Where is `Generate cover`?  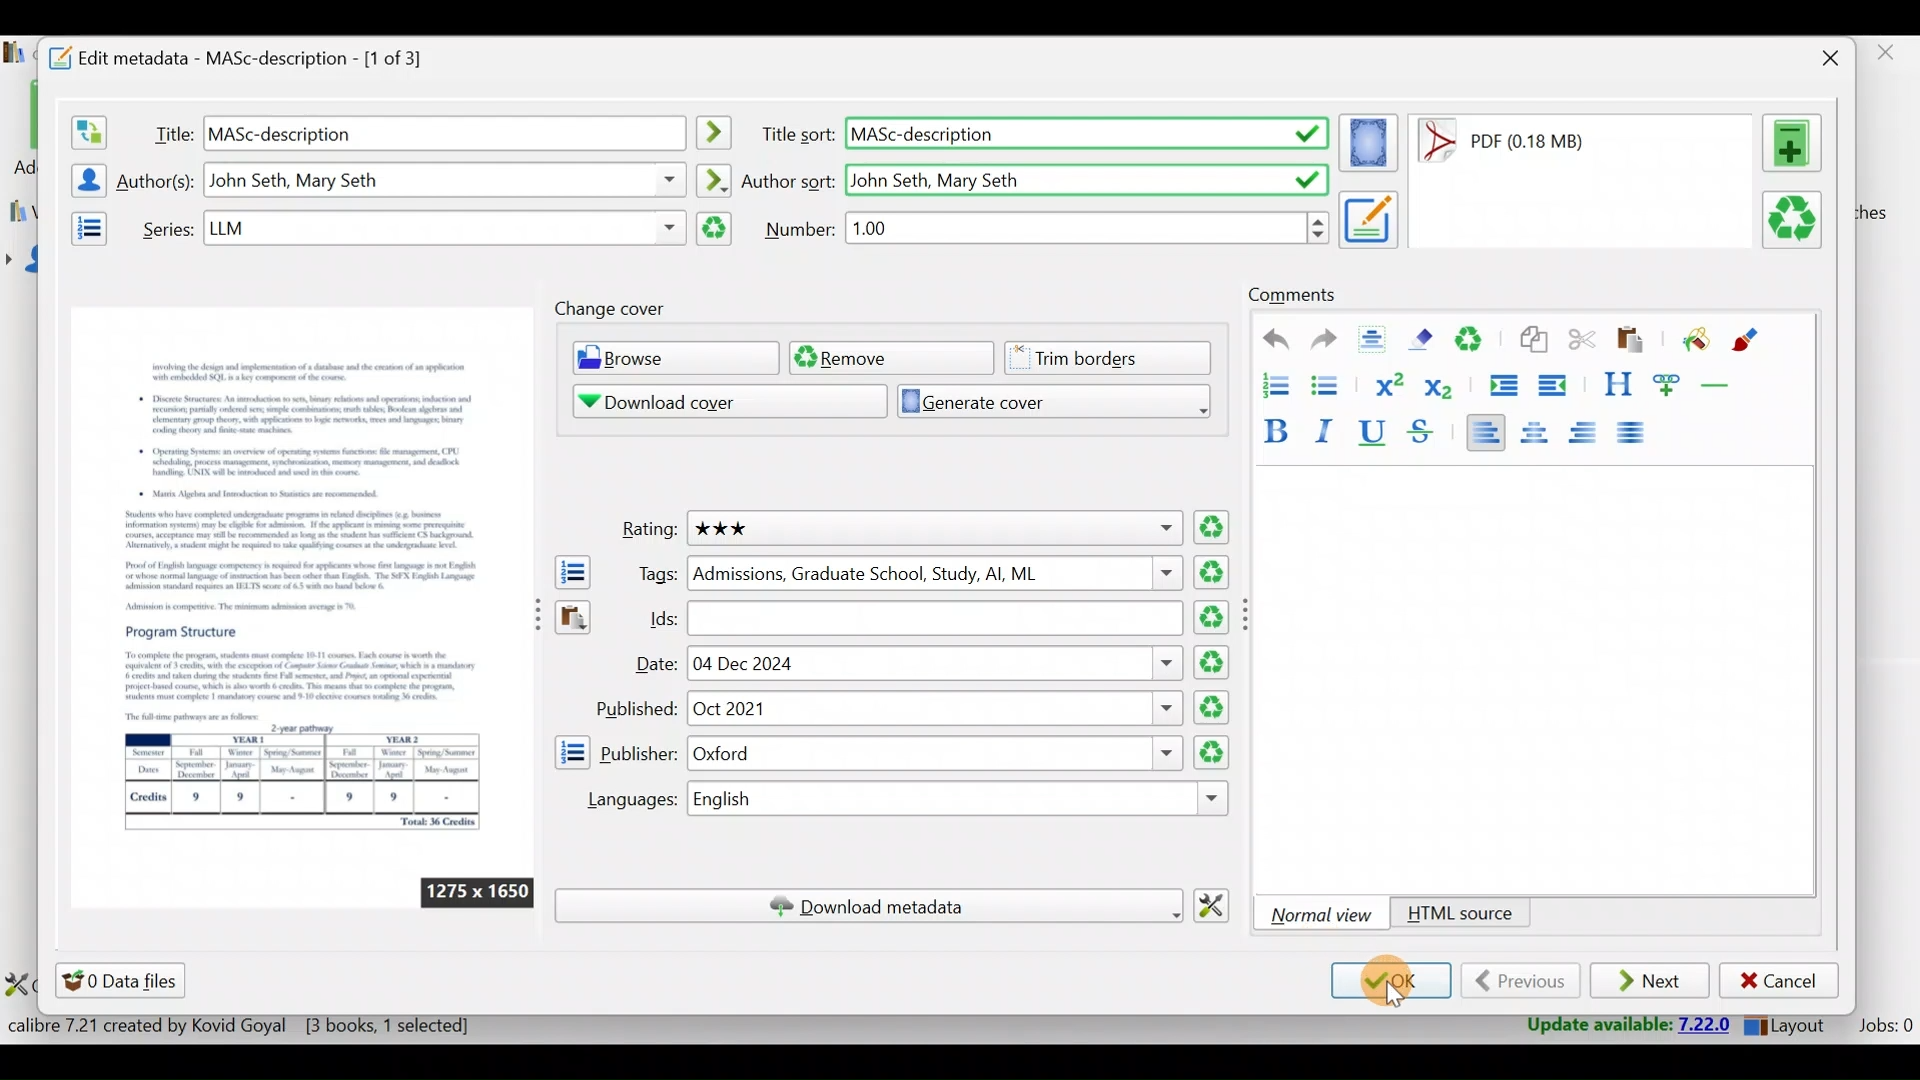 Generate cover is located at coordinates (1046, 400).